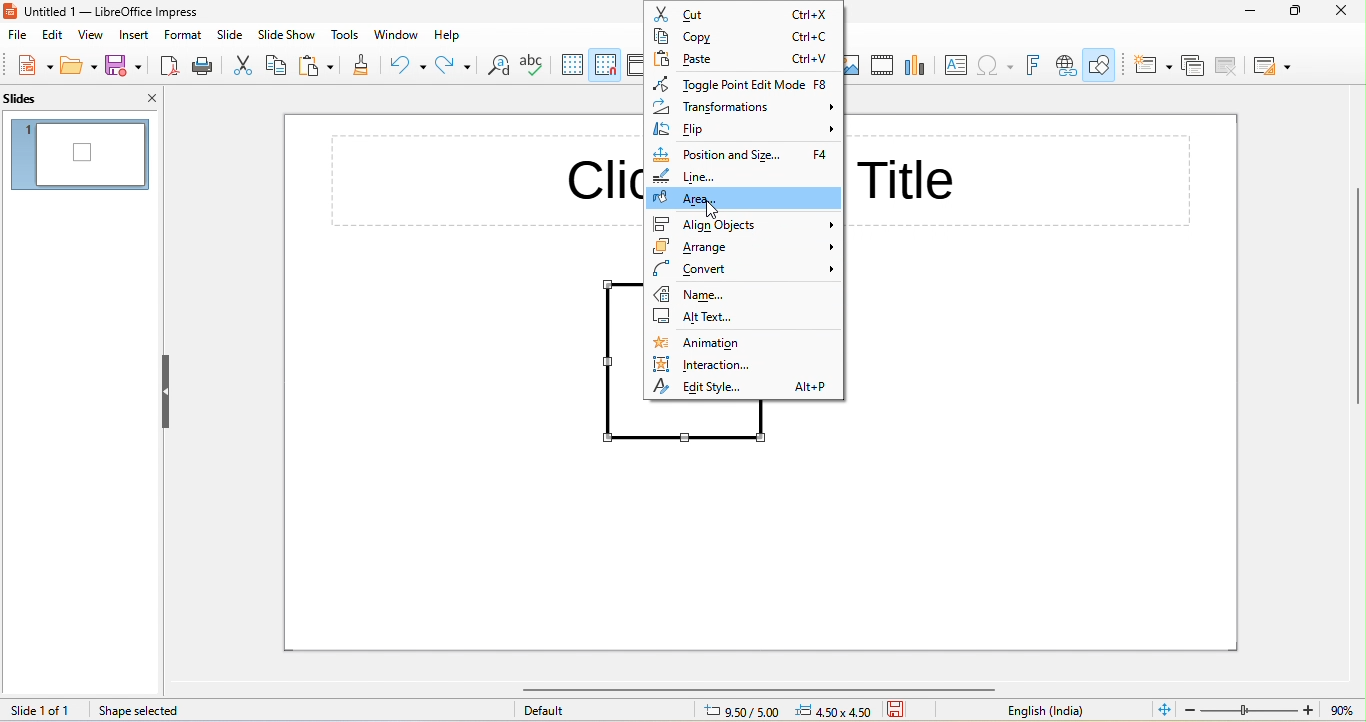 This screenshot has width=1366, height=722. Describe the element at coordinates (882, 65) in the screenshot. I see `media` at that location.